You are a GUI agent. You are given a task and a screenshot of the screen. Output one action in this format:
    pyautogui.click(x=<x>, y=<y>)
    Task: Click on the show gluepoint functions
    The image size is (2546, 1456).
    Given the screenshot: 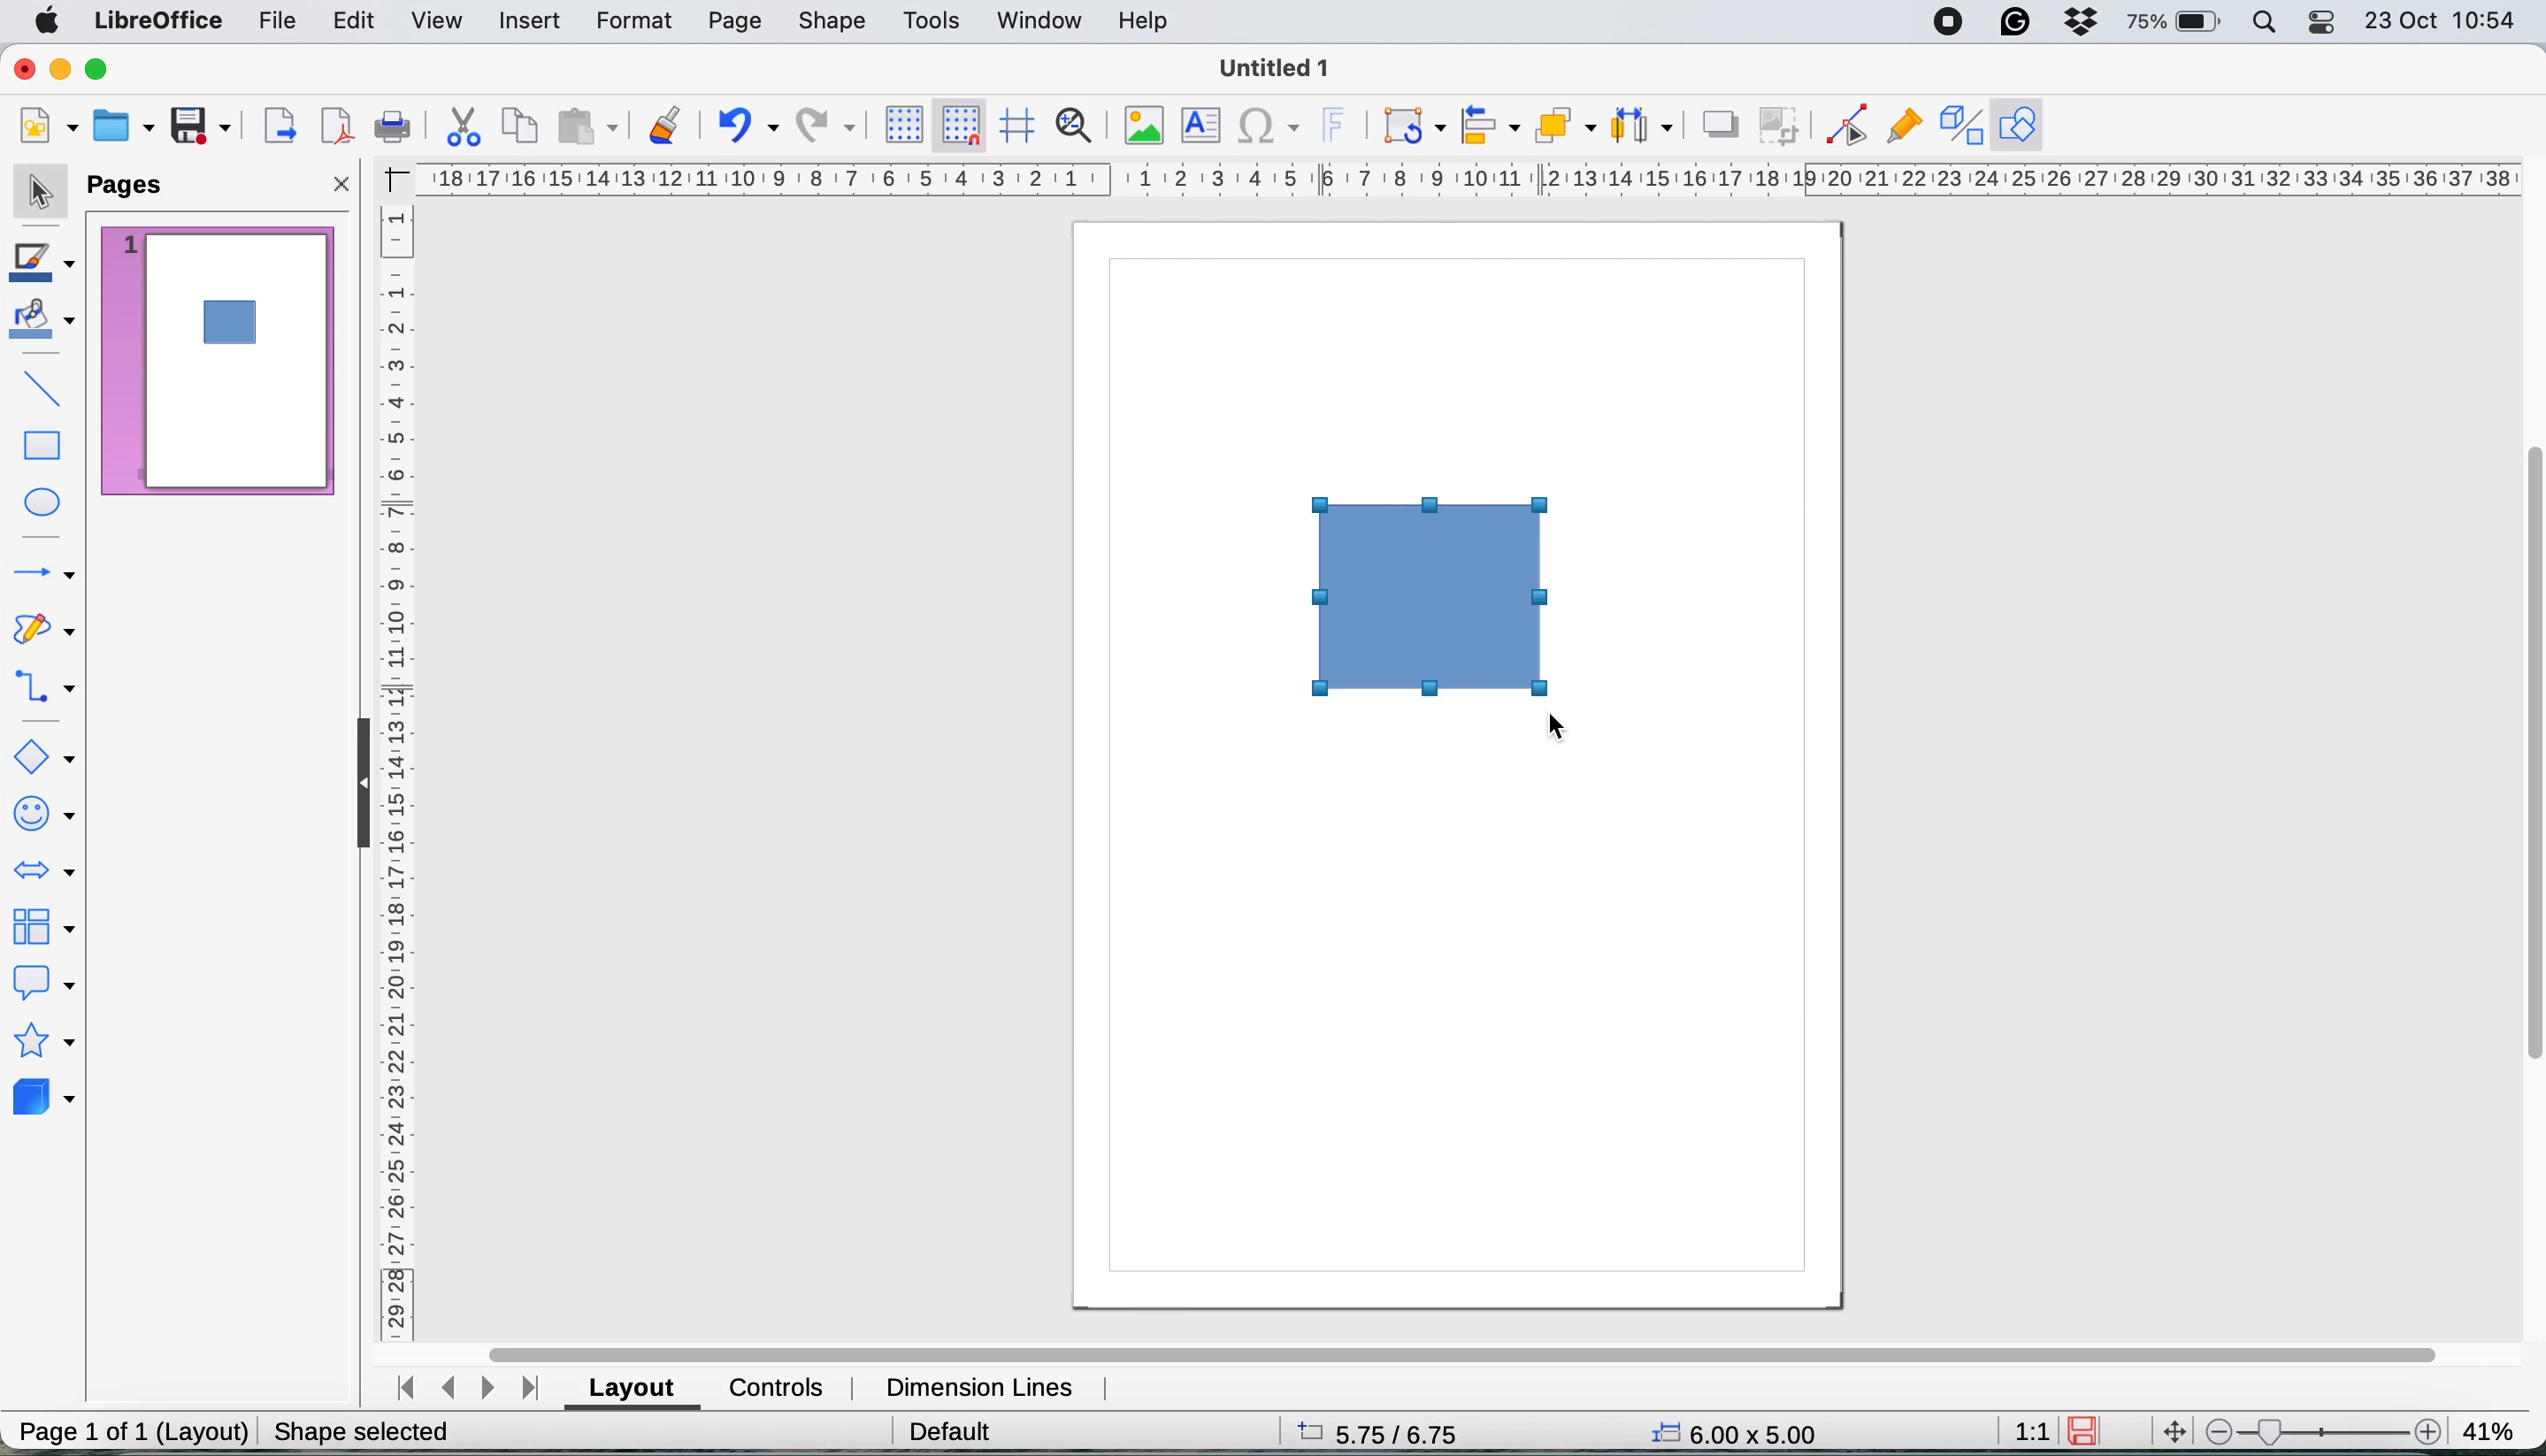 What is the action you would take?
    pyautogui.click(x=1899, y=124)
    